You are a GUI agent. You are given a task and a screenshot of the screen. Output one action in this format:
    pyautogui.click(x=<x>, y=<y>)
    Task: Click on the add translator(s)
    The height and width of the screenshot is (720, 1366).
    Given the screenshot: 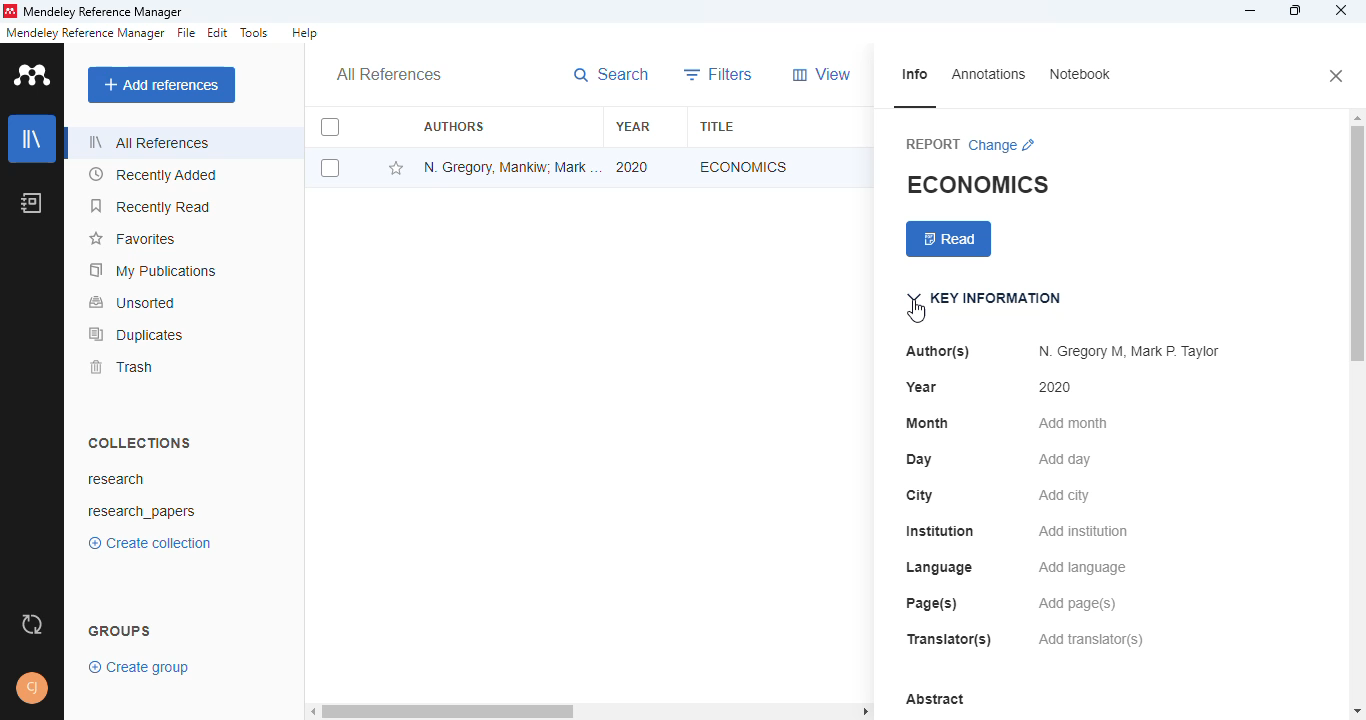 What is the action you would take?
    pyautogui.click(x=1092, y=639)
    